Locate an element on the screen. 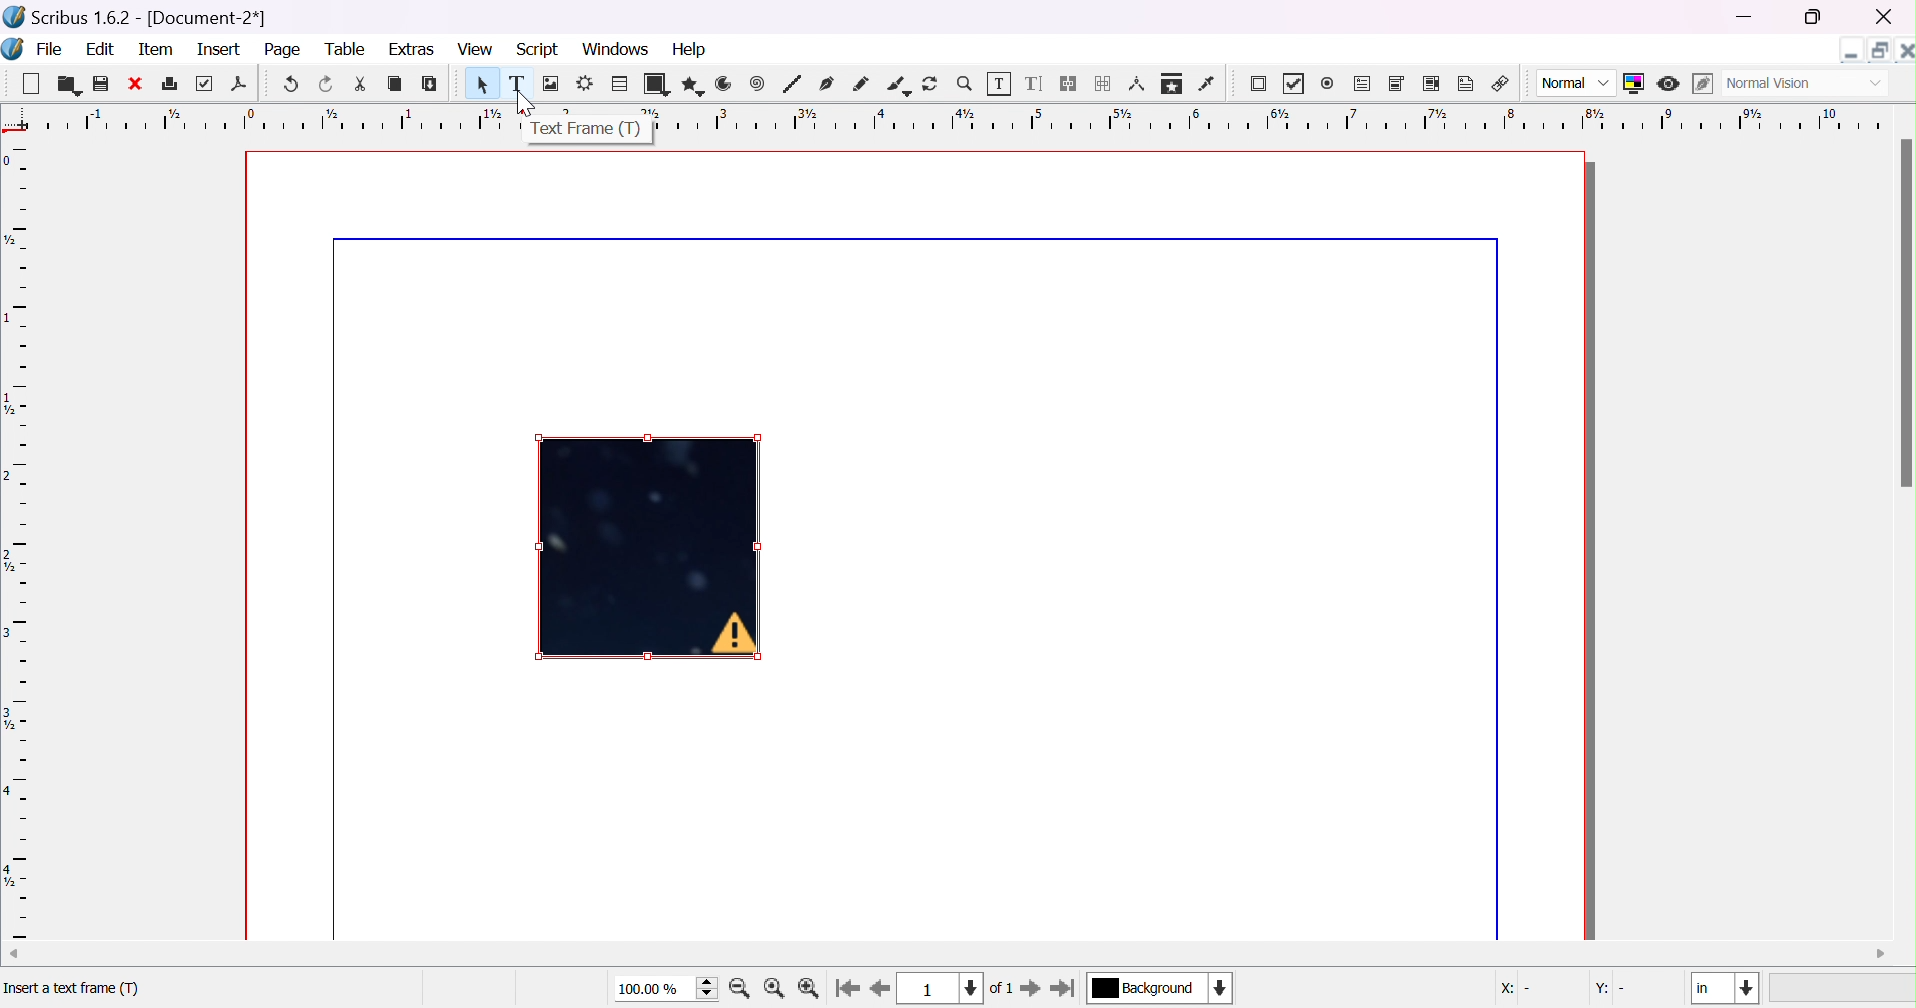 The height and width of the screenshot is (1008, 1916). X: - Y: -  is located at coordinates (1569, 986).